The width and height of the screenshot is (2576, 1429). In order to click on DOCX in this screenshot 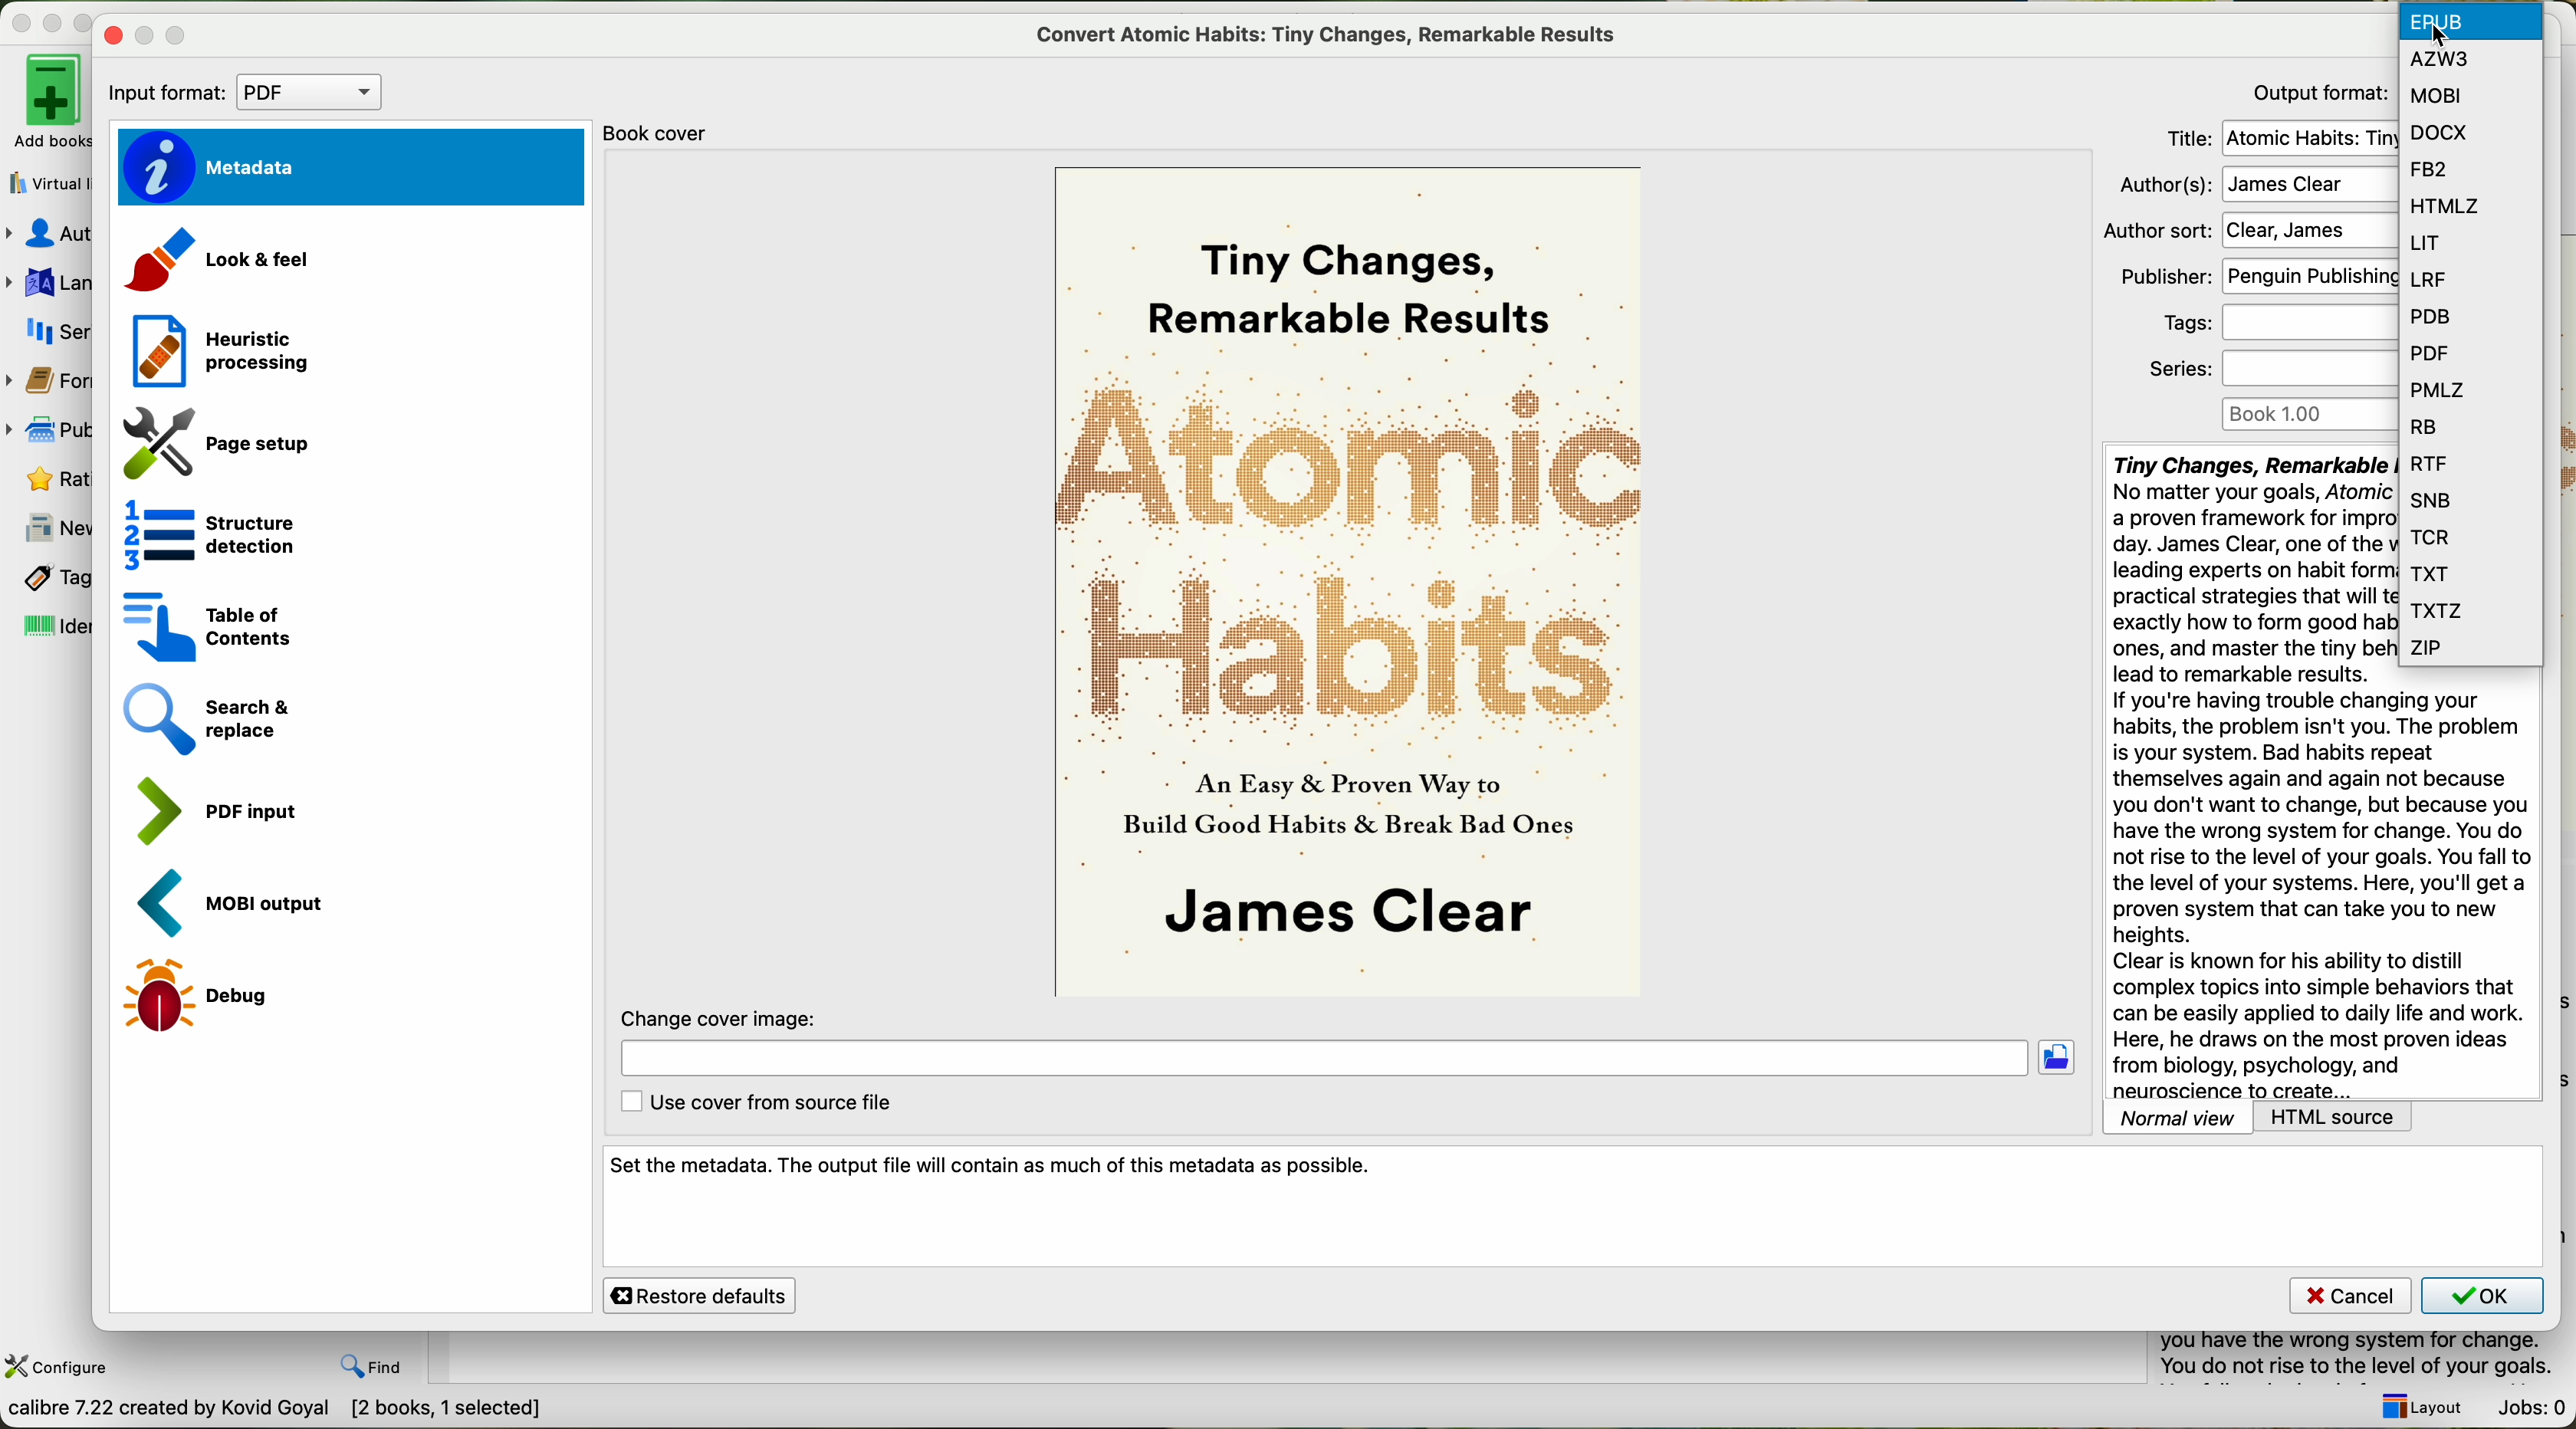, I will do `click(2471, 130)`.